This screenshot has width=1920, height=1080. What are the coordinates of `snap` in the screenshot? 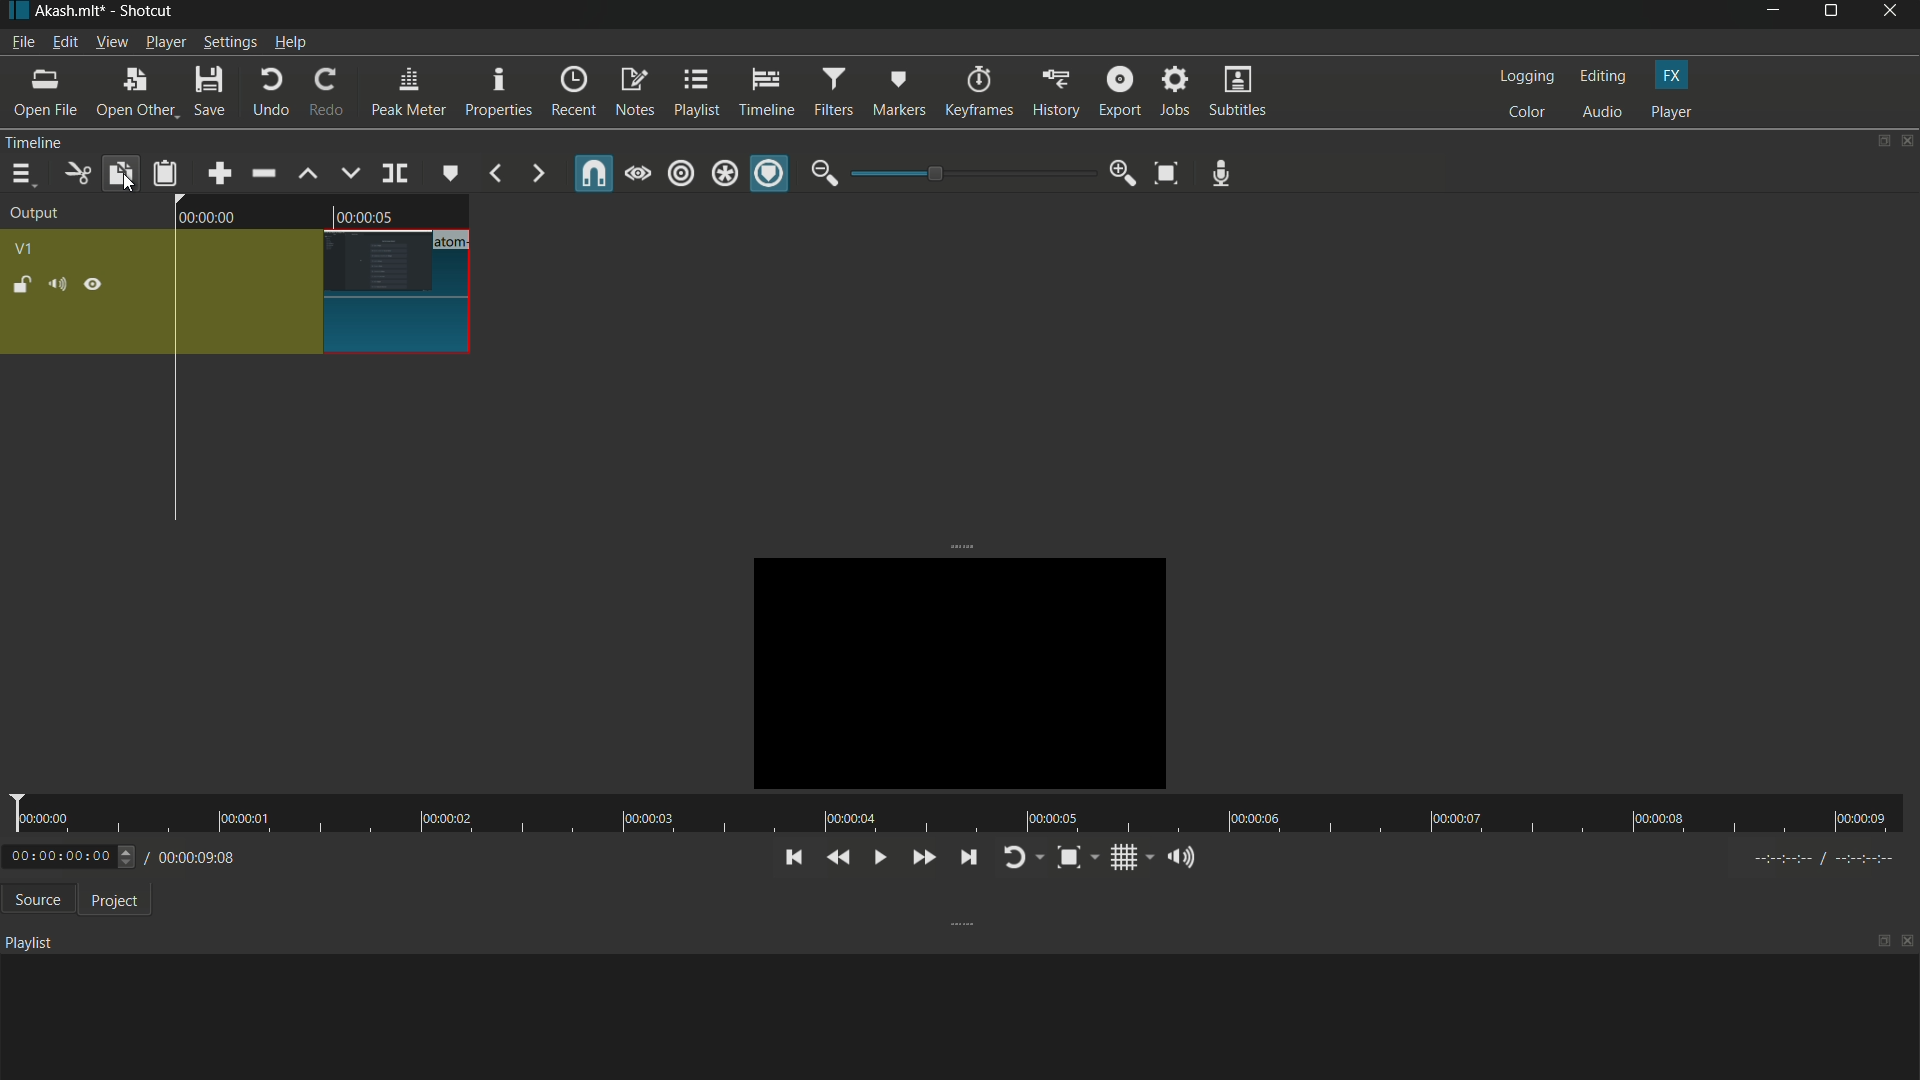 It's located at (596, 173).